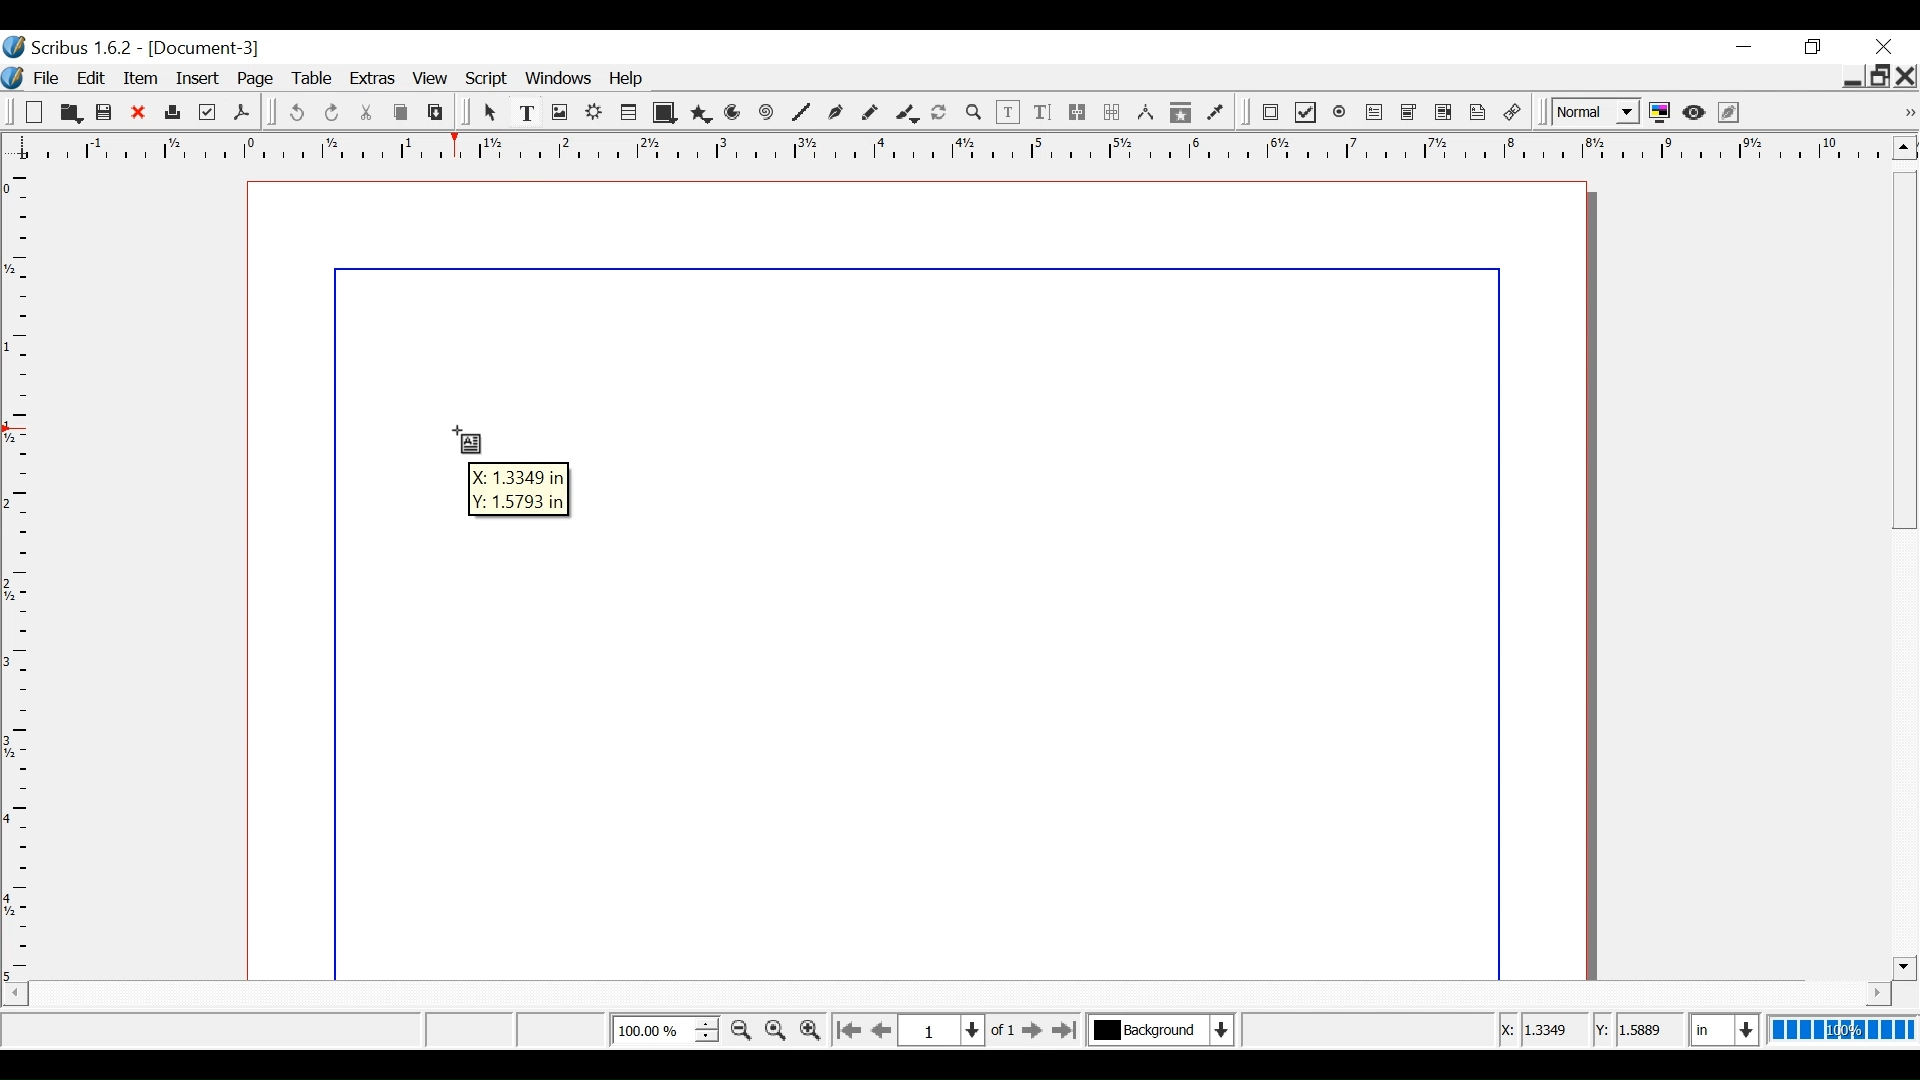 Image resolution: width=1920 pixels, height=1080 pixels. What do you see at coordinates (835, 115) in the screenshot?
I see `Bezier curve` at bounding box center [835, 115].